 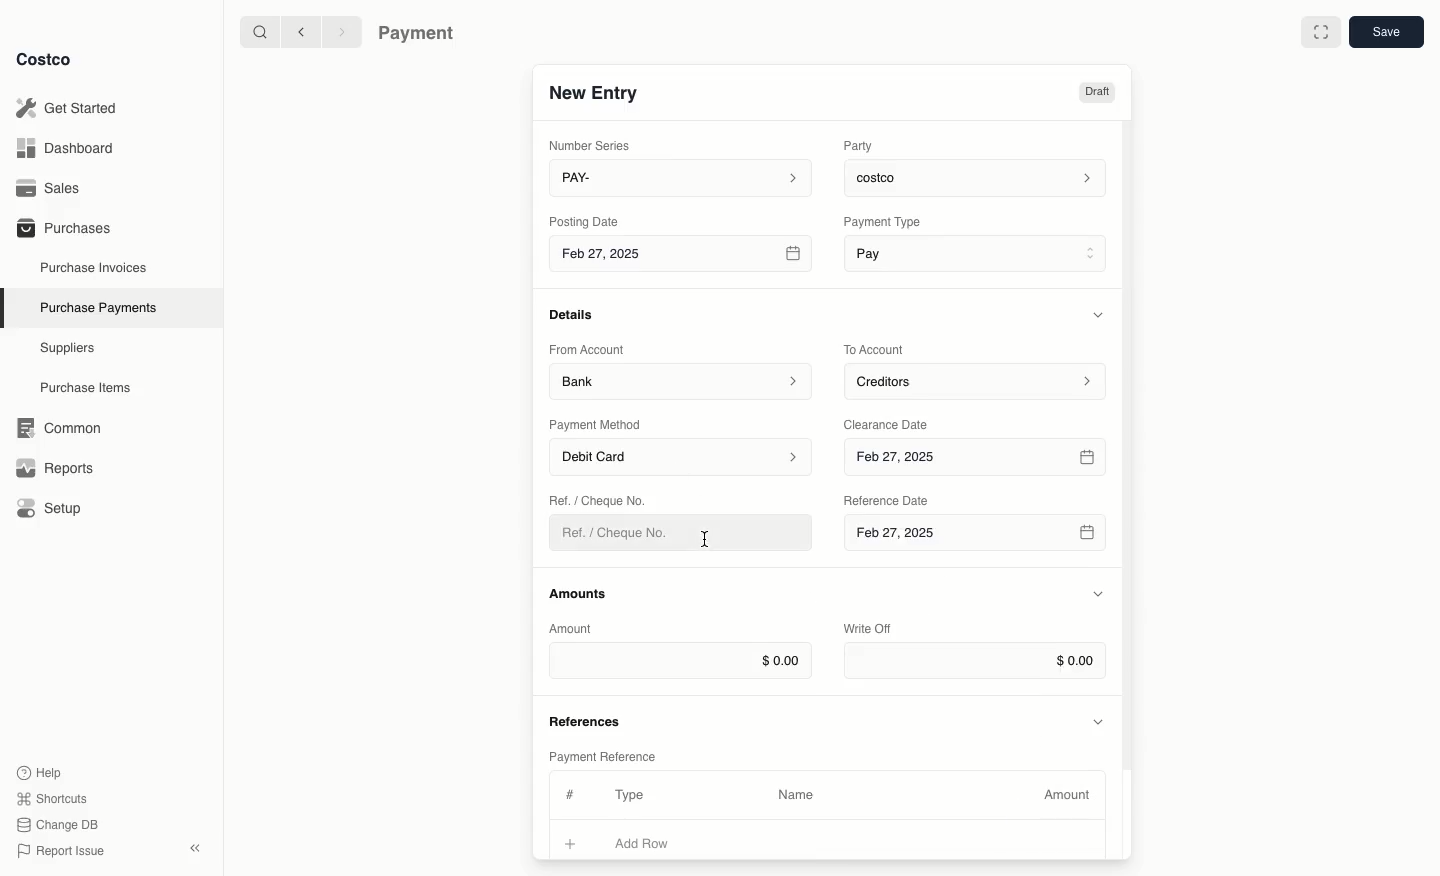 What do you see at coordinates (974, 538) in the screenshot?
I see `Feb 27, 2025` at bounding box center [974, 538].